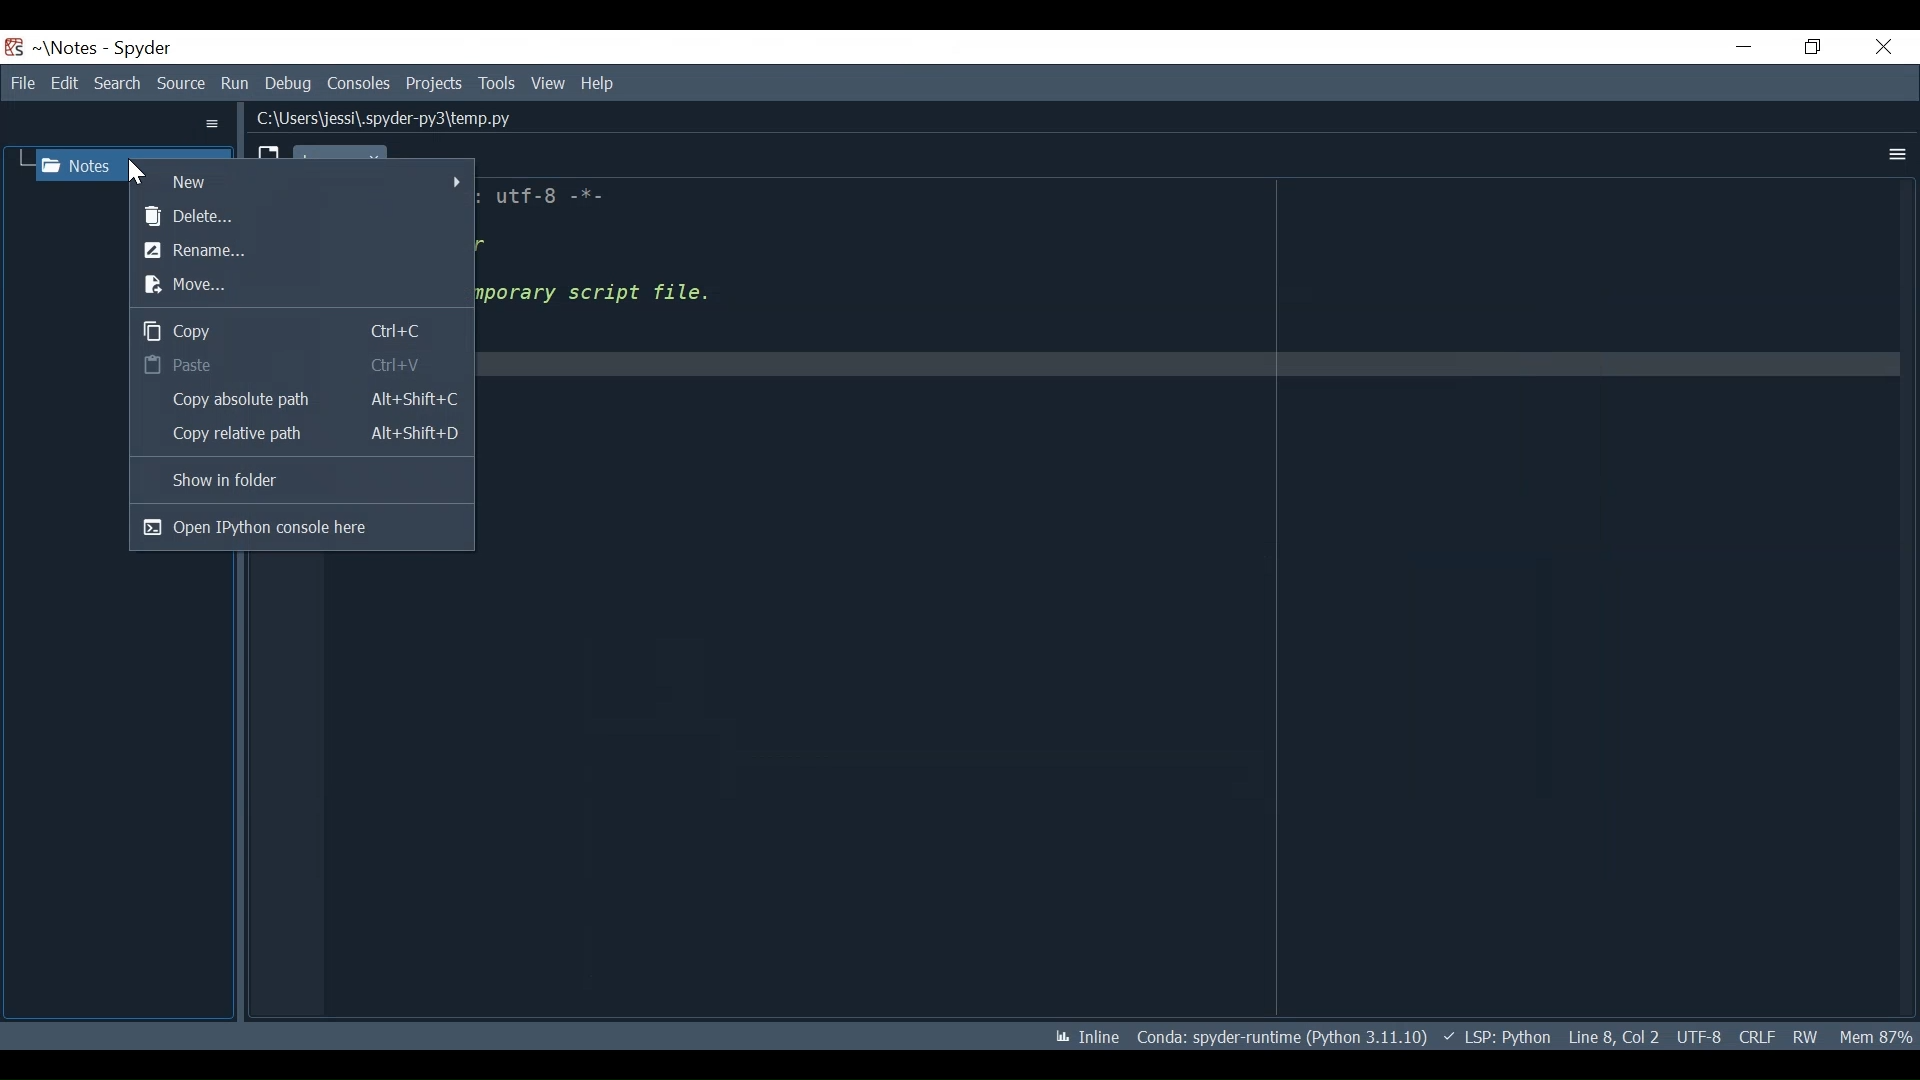  Describe the element at coordinates (1814, 46) in the screenshot. I see `Restore` at that location.